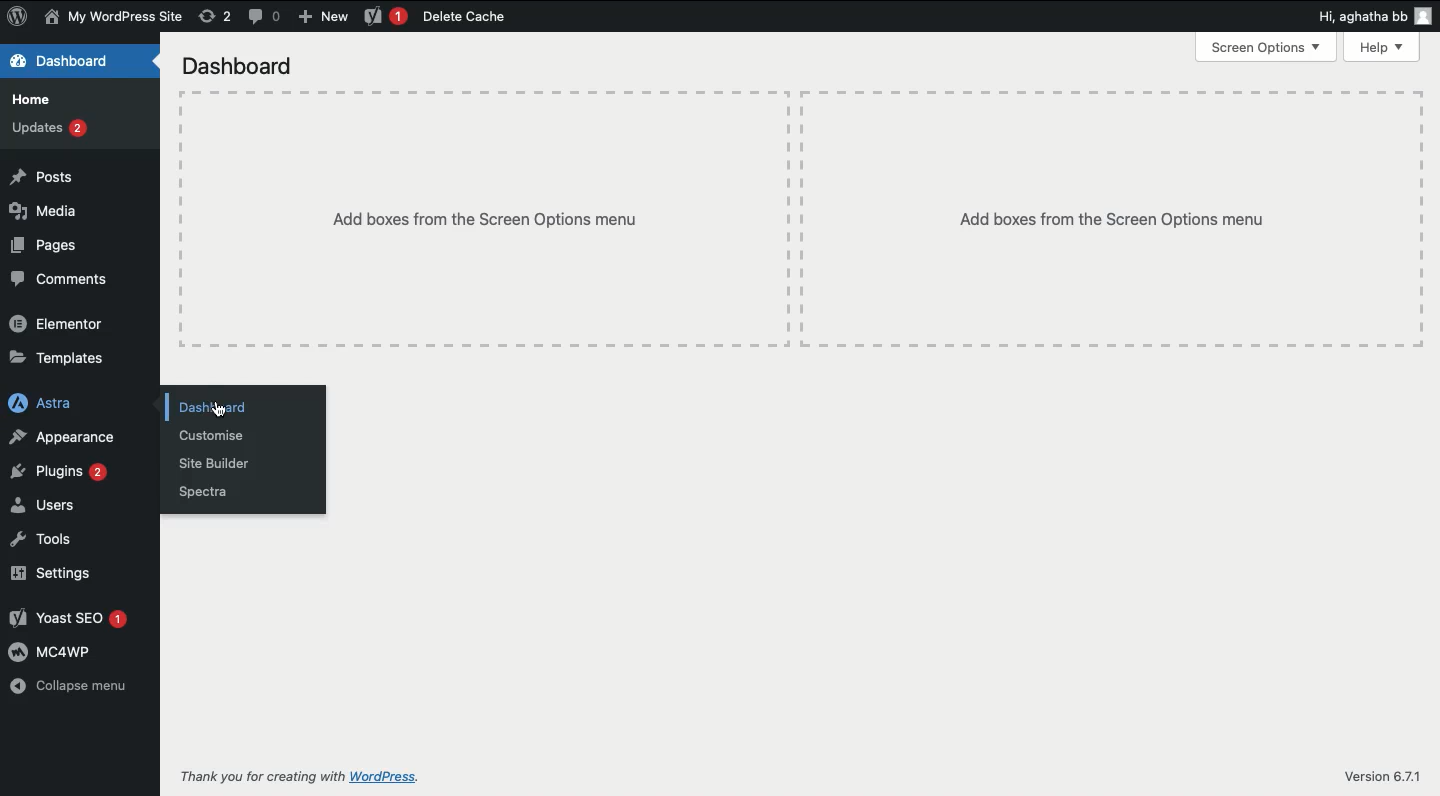 This screenshot has width=1440, height=796. I want to click on Customize, so click(215, 435).